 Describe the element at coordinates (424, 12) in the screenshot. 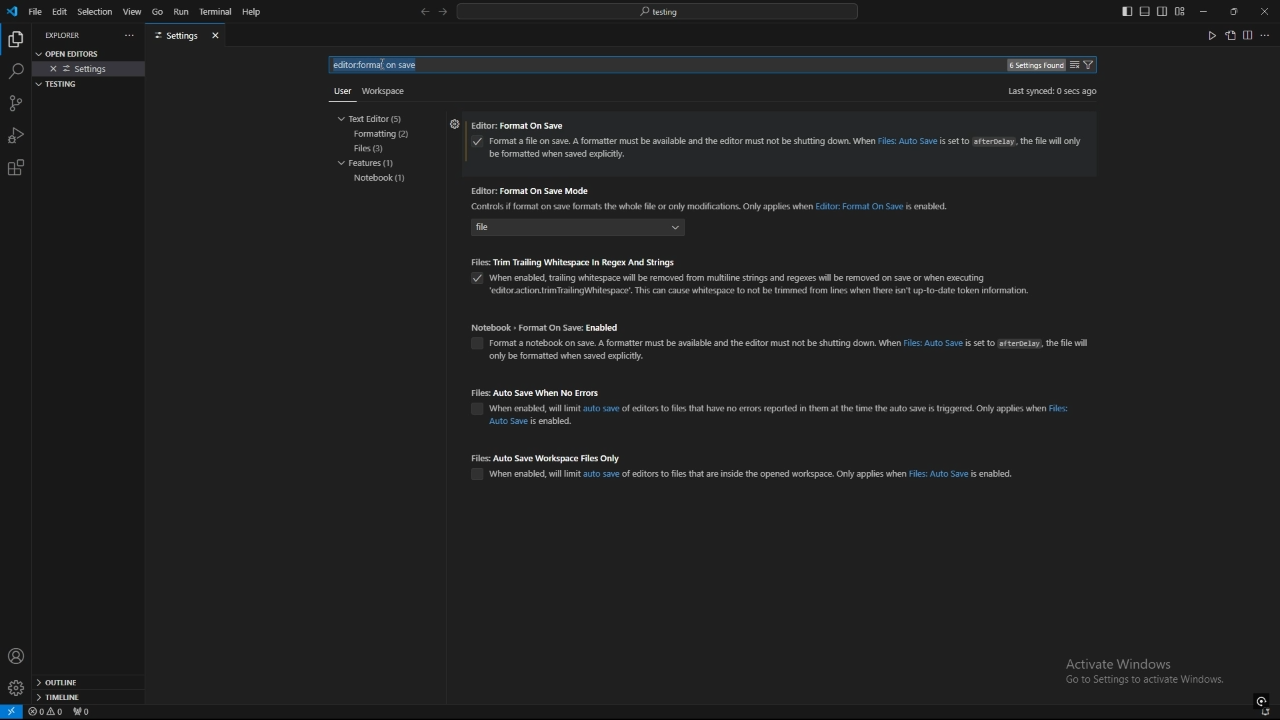

I see `back` at that location.